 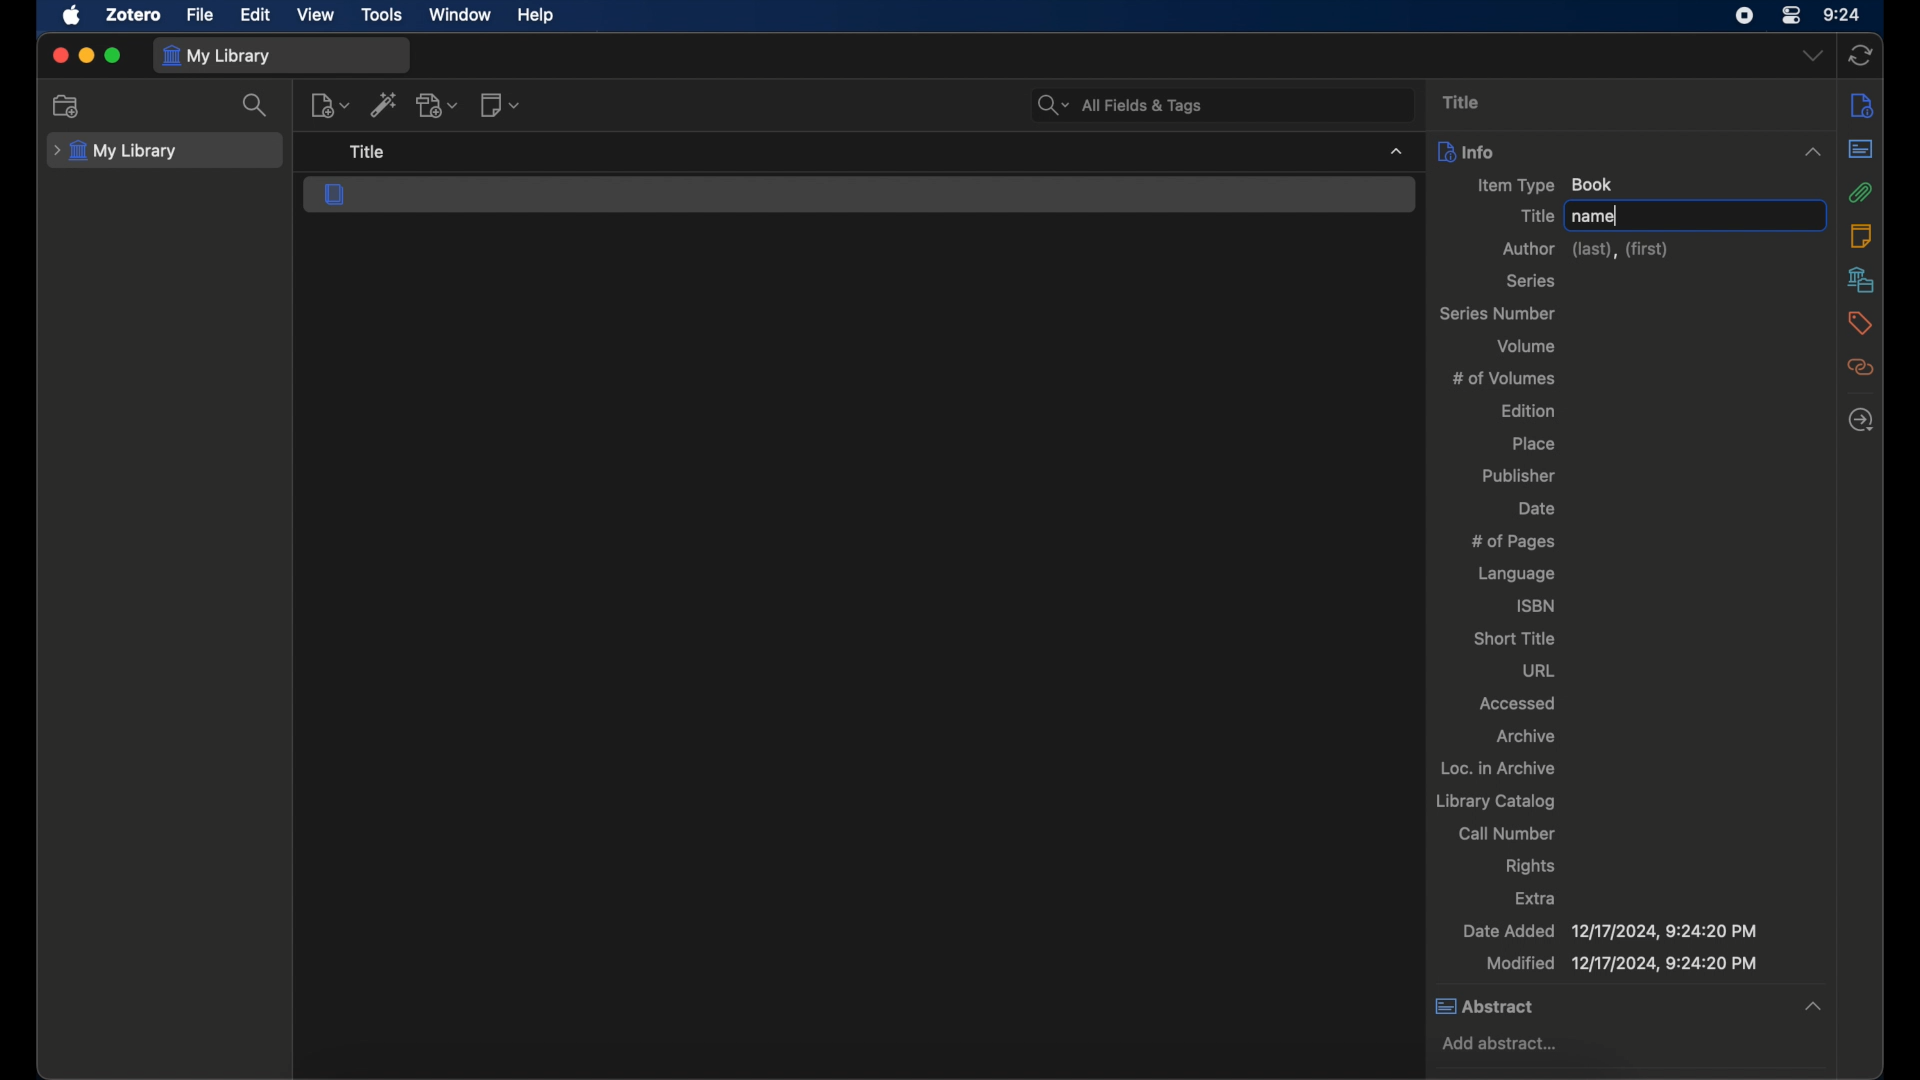 I want to click on search, so click(x=257, y=106).